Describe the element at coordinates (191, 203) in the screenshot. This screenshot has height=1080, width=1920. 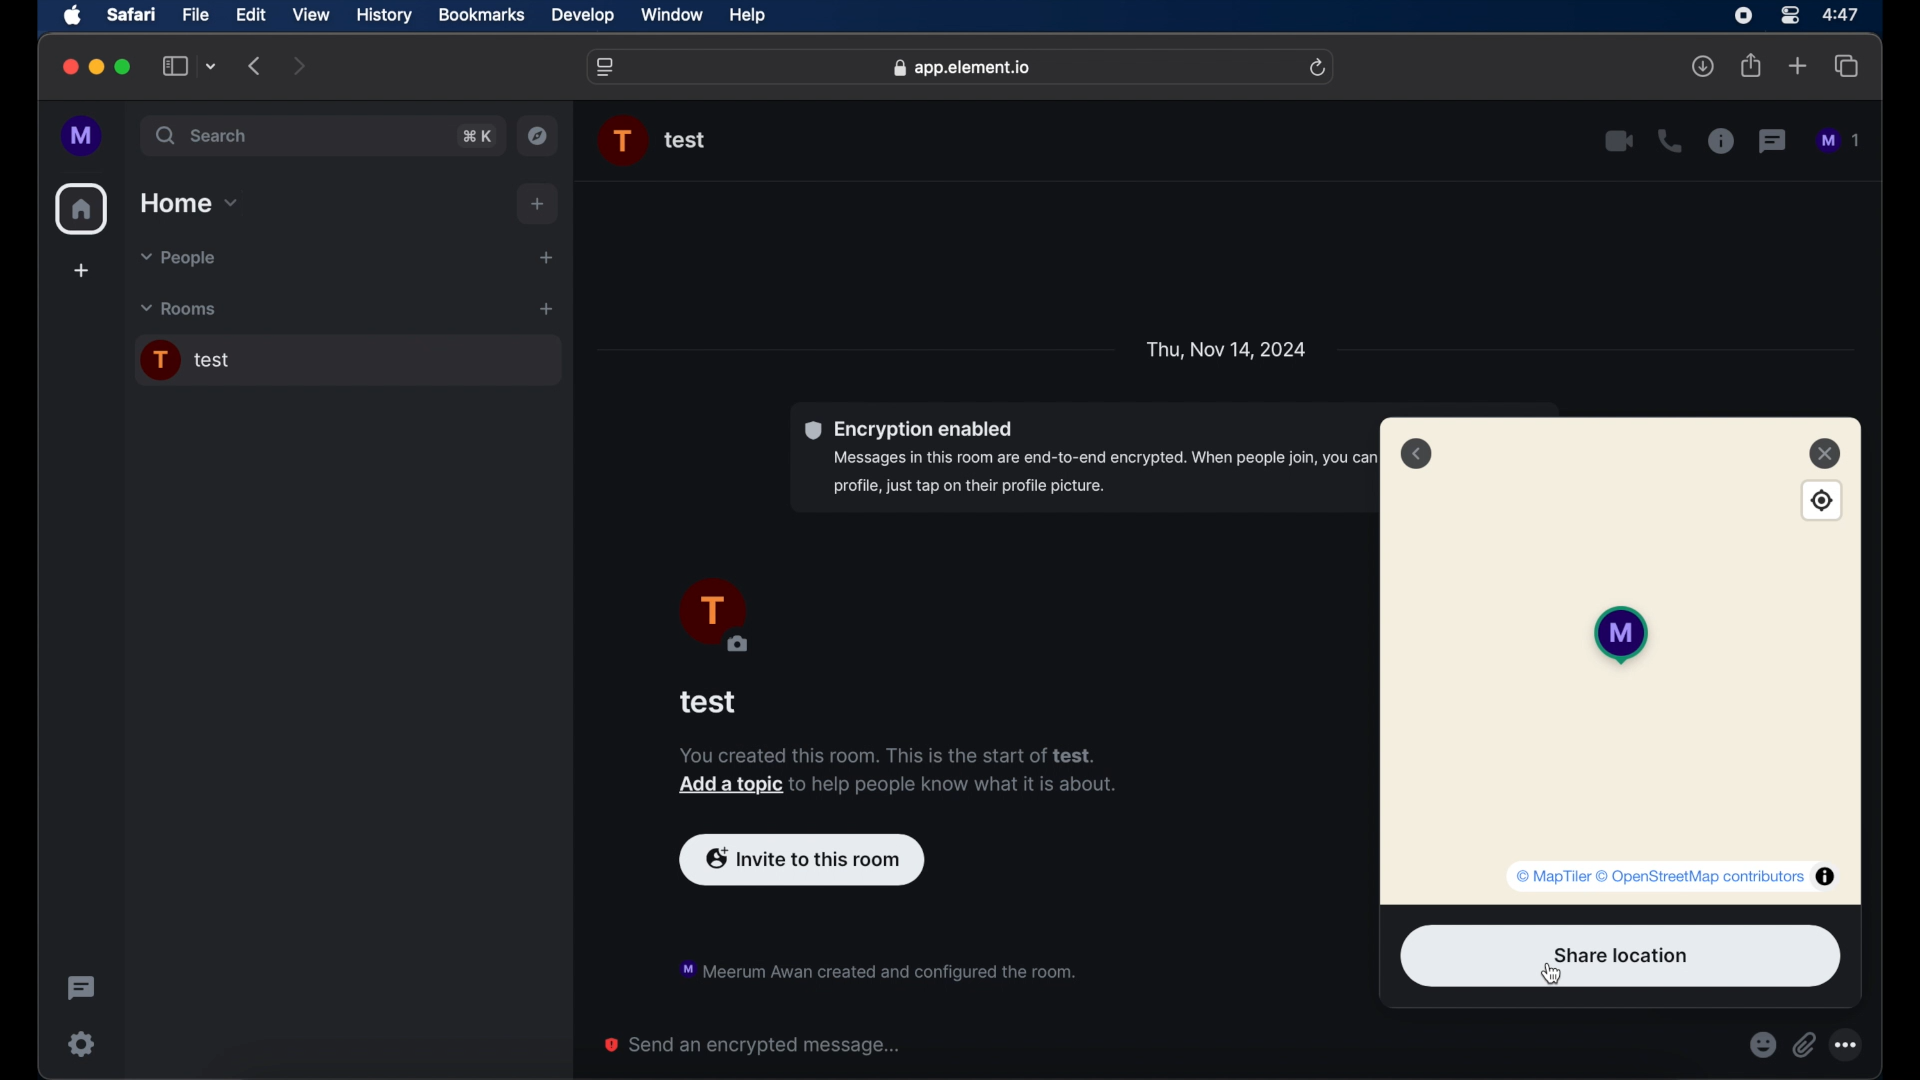
I see `home dropdown` at that location.